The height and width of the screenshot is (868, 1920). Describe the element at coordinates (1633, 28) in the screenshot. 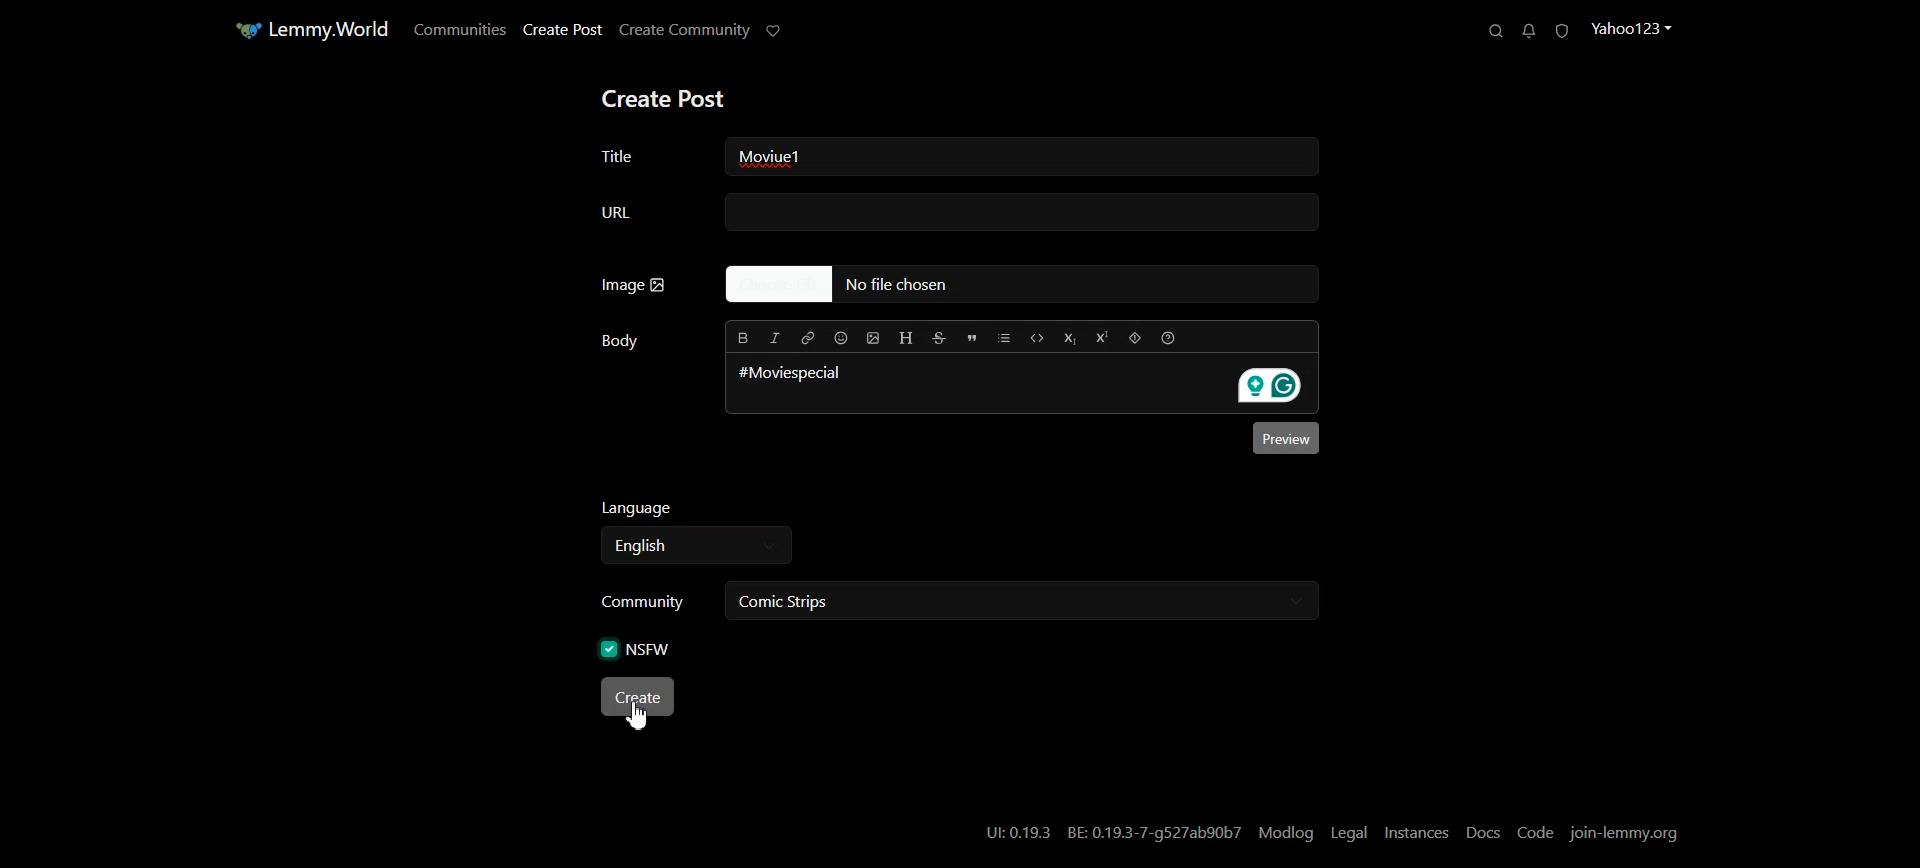

I see `Profile` at that location.